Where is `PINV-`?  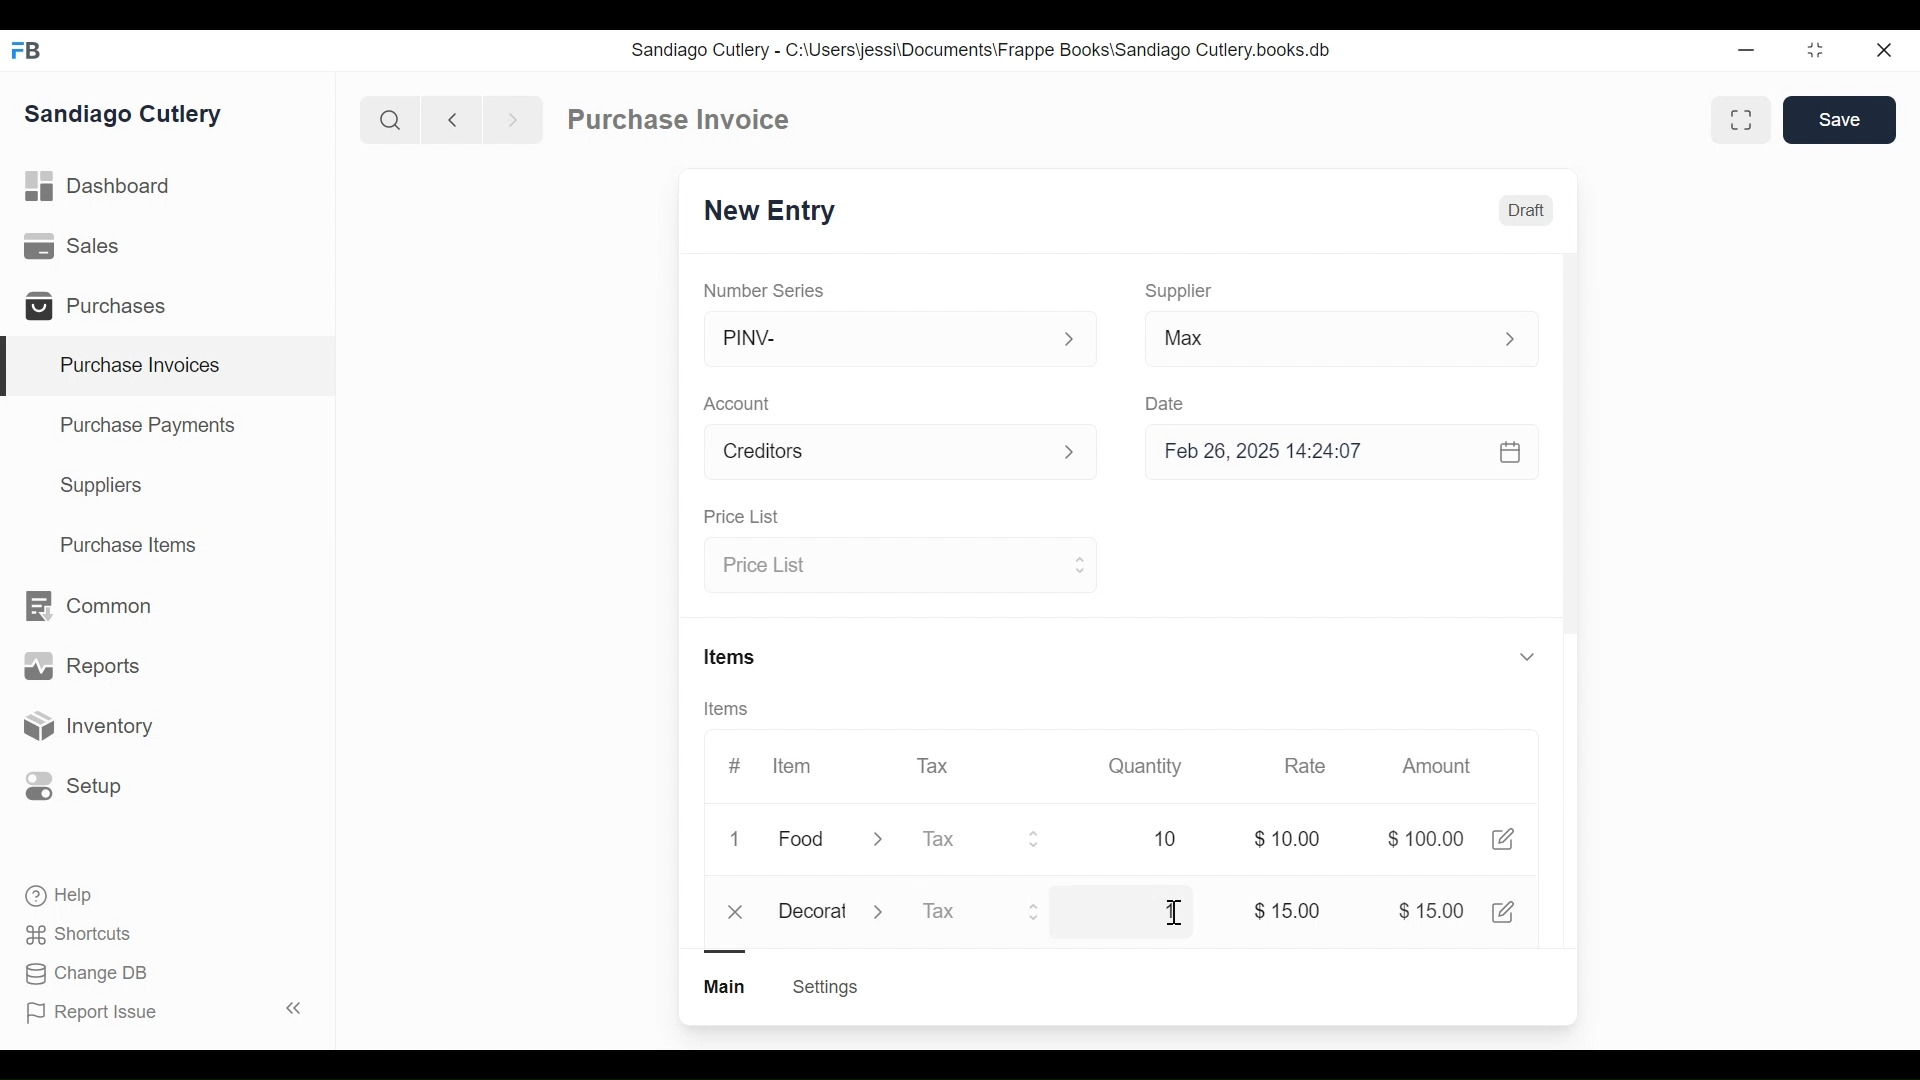
PINV- is located at coordinates (876, 339).